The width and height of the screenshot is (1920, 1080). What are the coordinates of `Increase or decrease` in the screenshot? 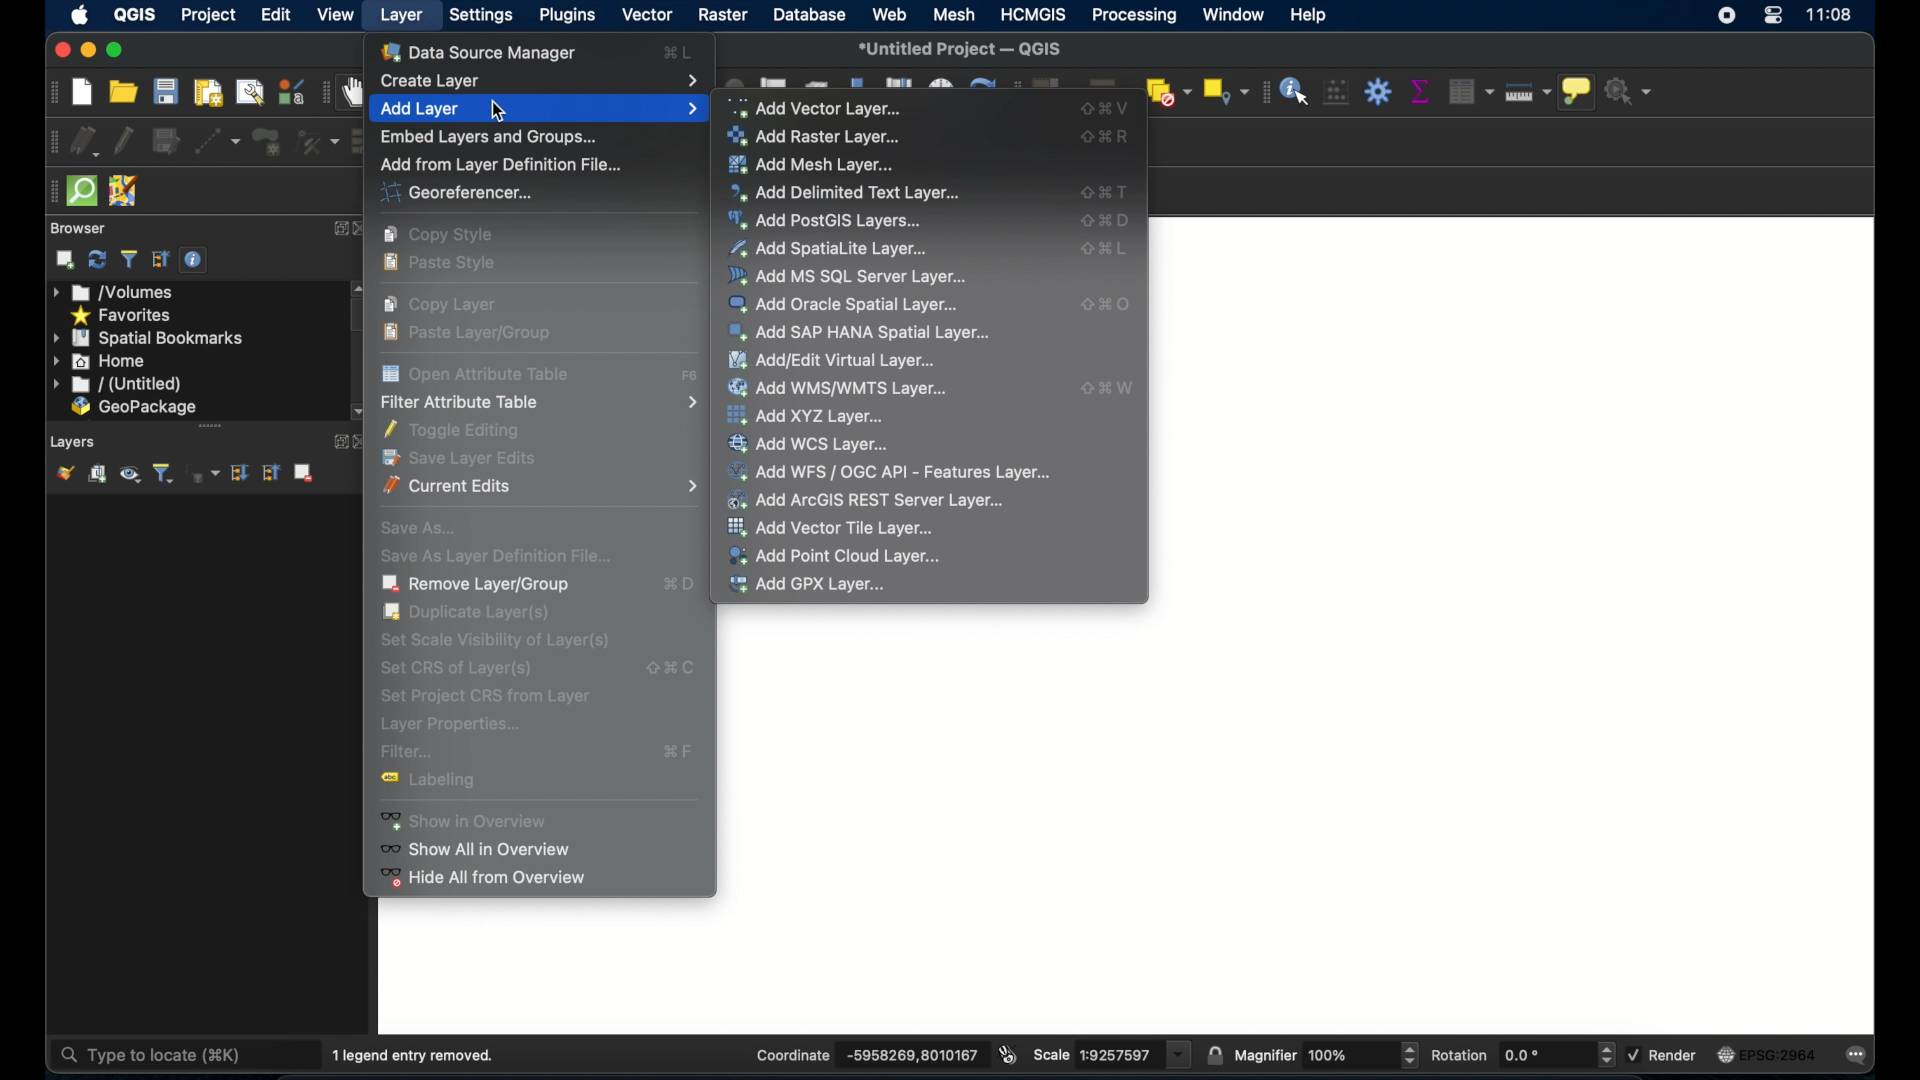 It's located at (1409, 1055).